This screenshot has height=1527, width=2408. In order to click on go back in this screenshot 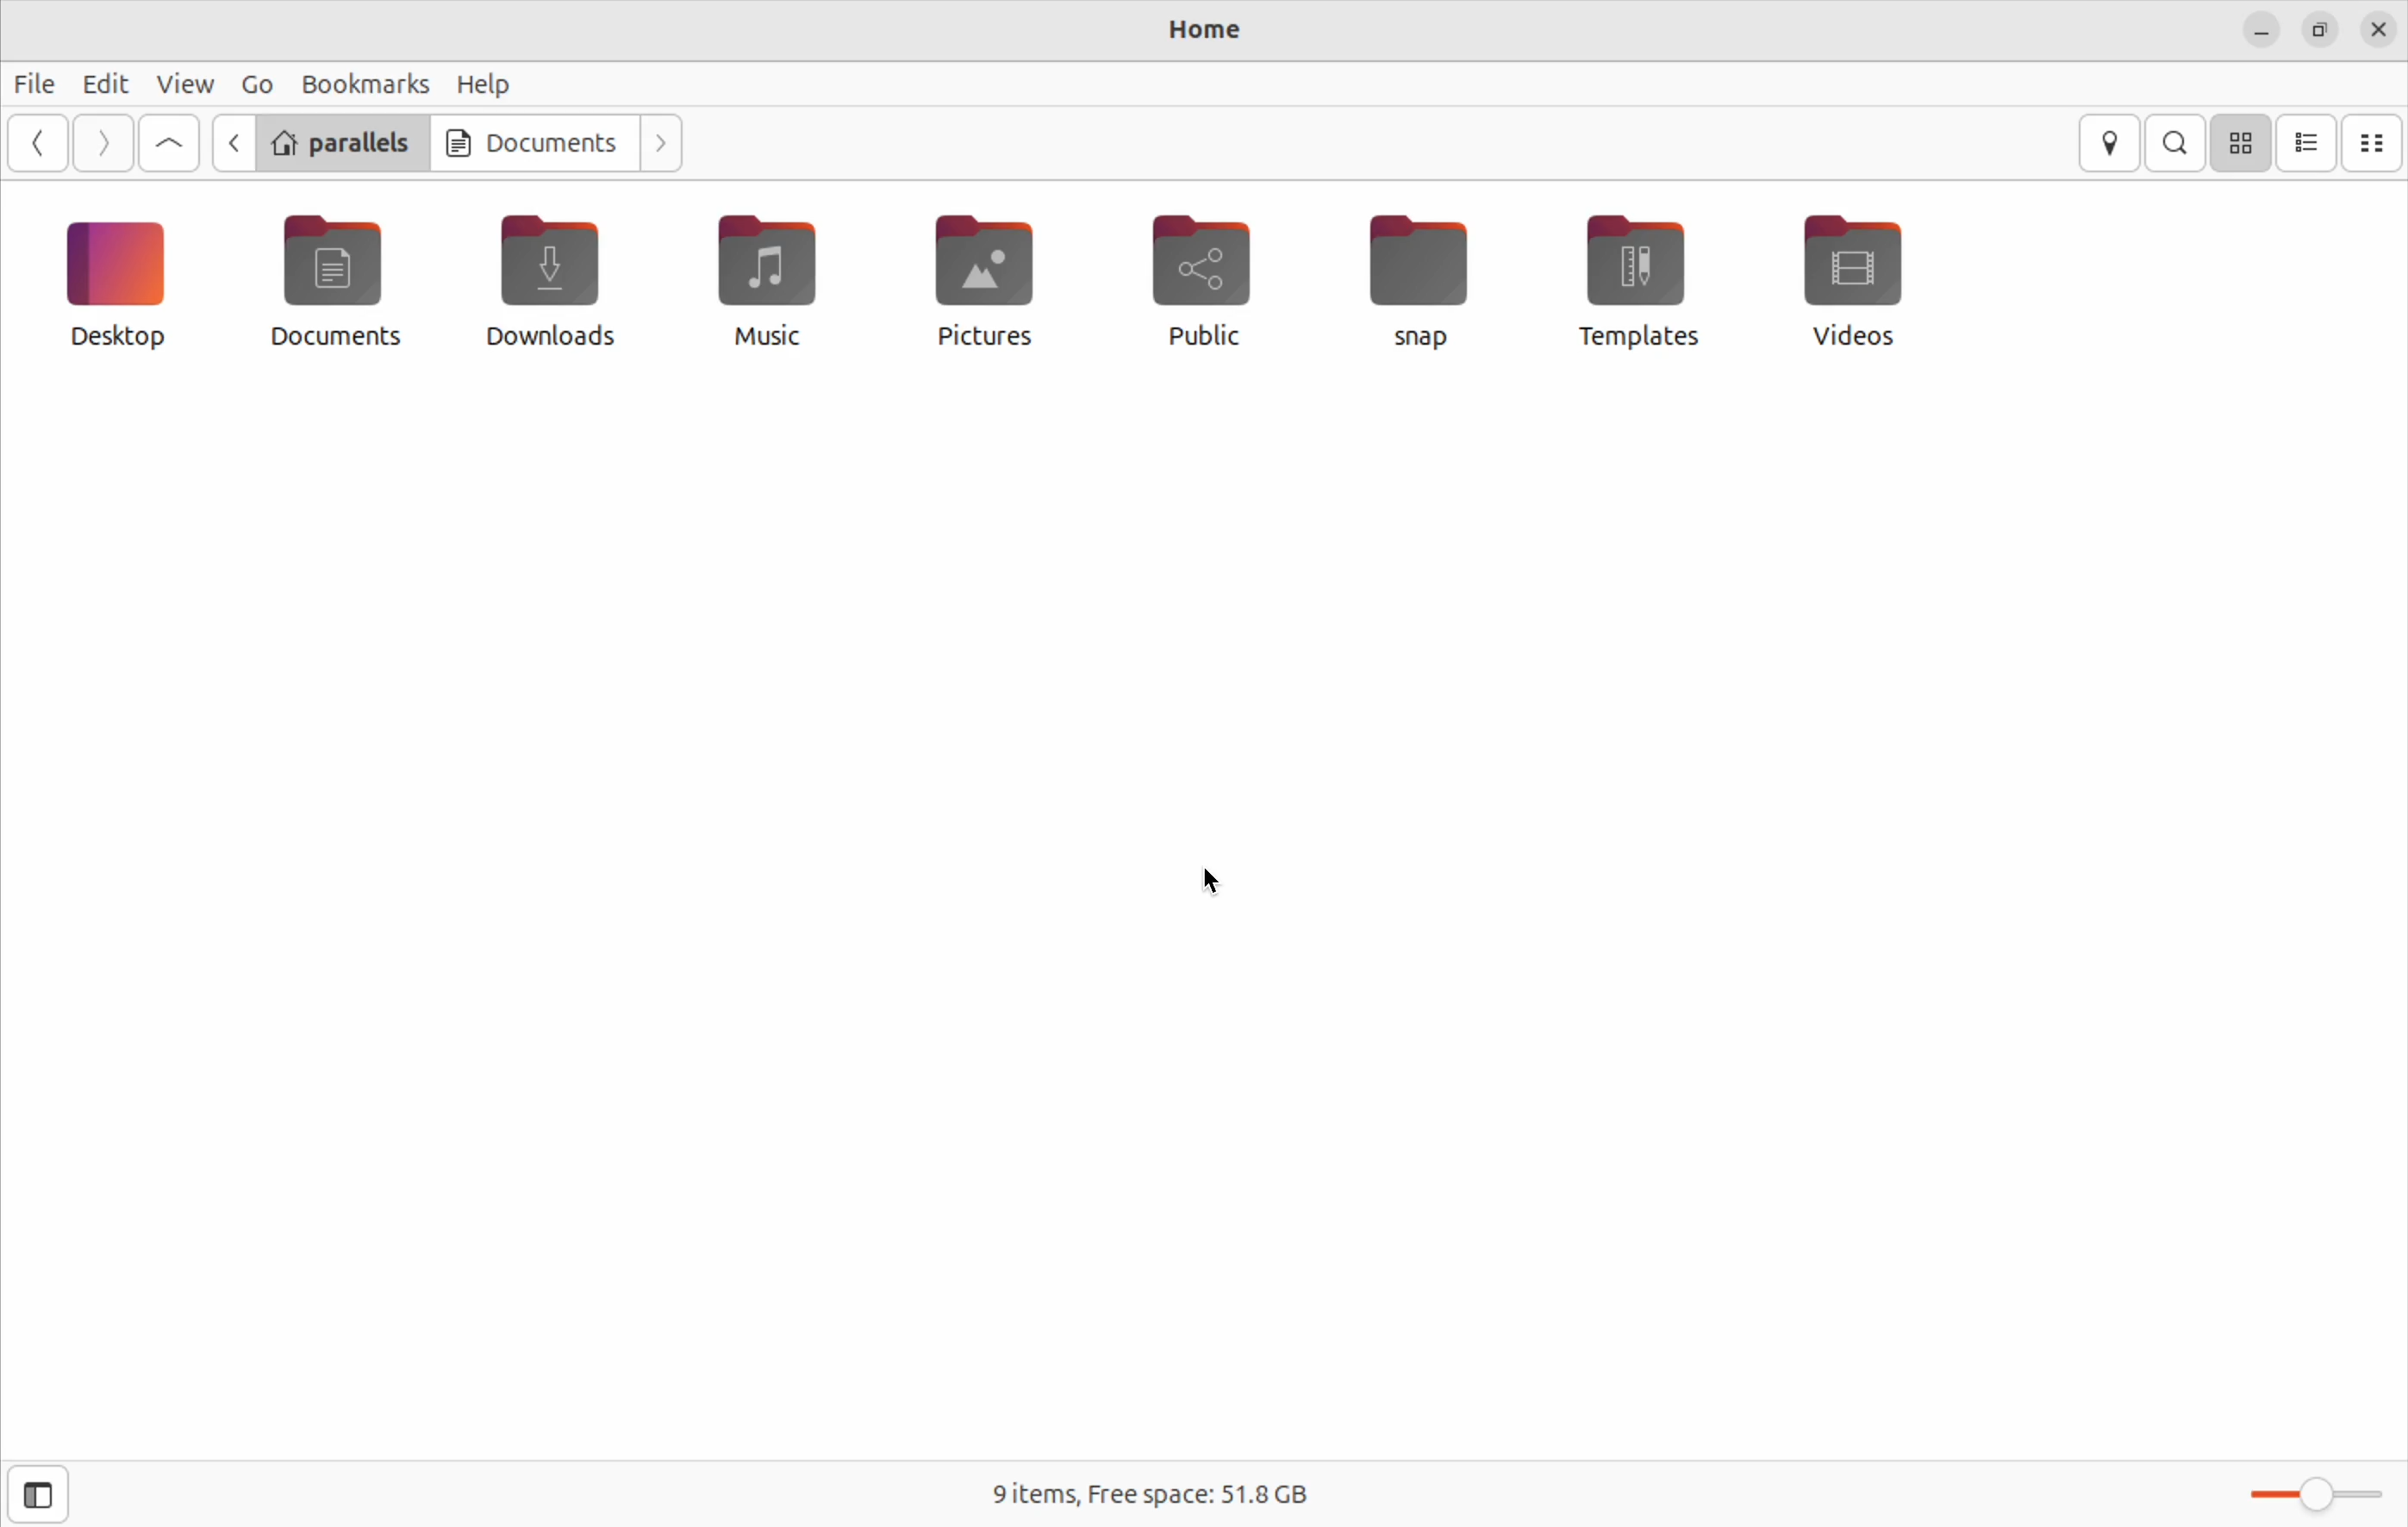, I will do `click(44, 144)`.